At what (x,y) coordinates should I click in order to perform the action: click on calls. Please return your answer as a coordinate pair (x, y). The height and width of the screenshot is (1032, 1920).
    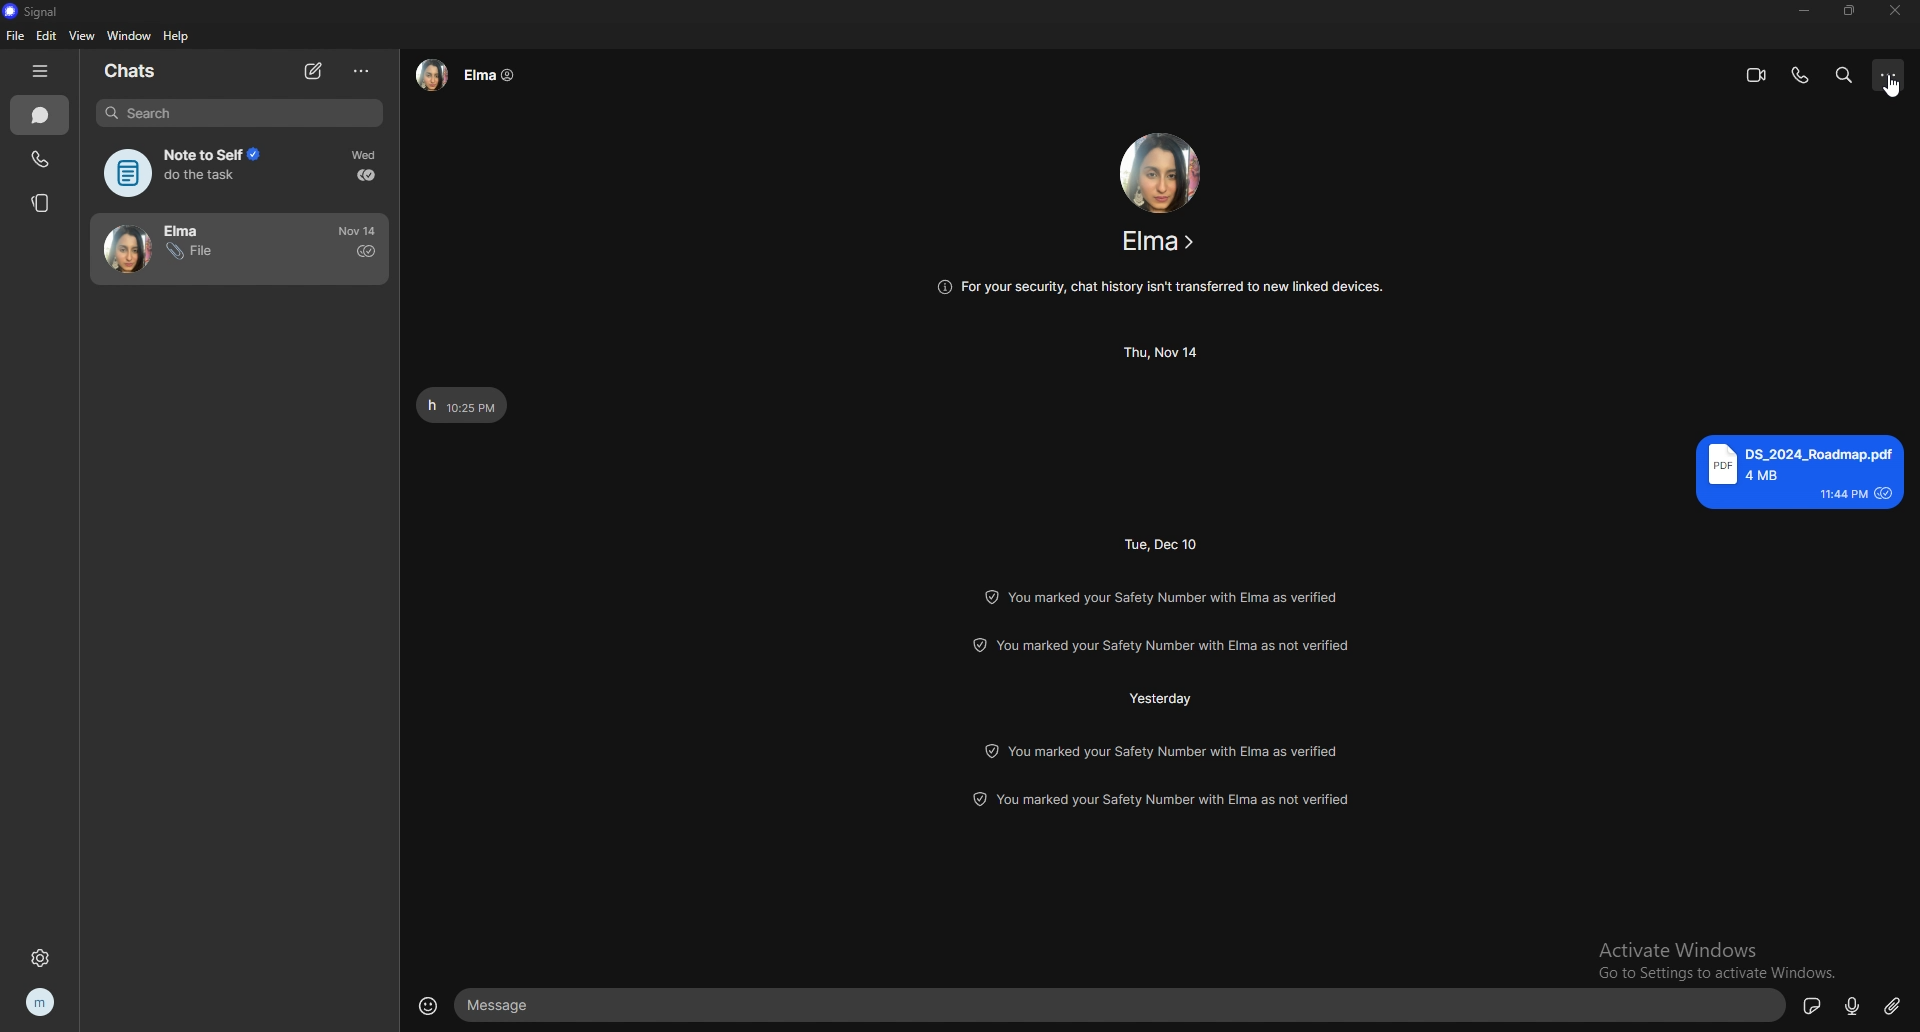
    Looking at the image, I should click on (41, 160).